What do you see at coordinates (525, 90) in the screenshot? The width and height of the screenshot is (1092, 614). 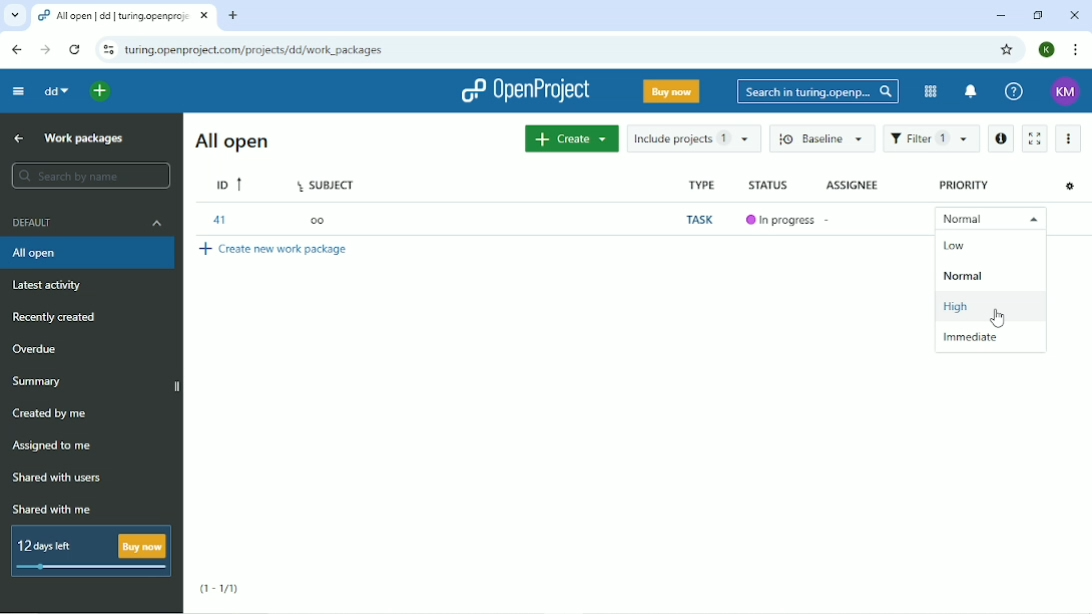 I see `OpenProject` at bounding box center [525, 90].